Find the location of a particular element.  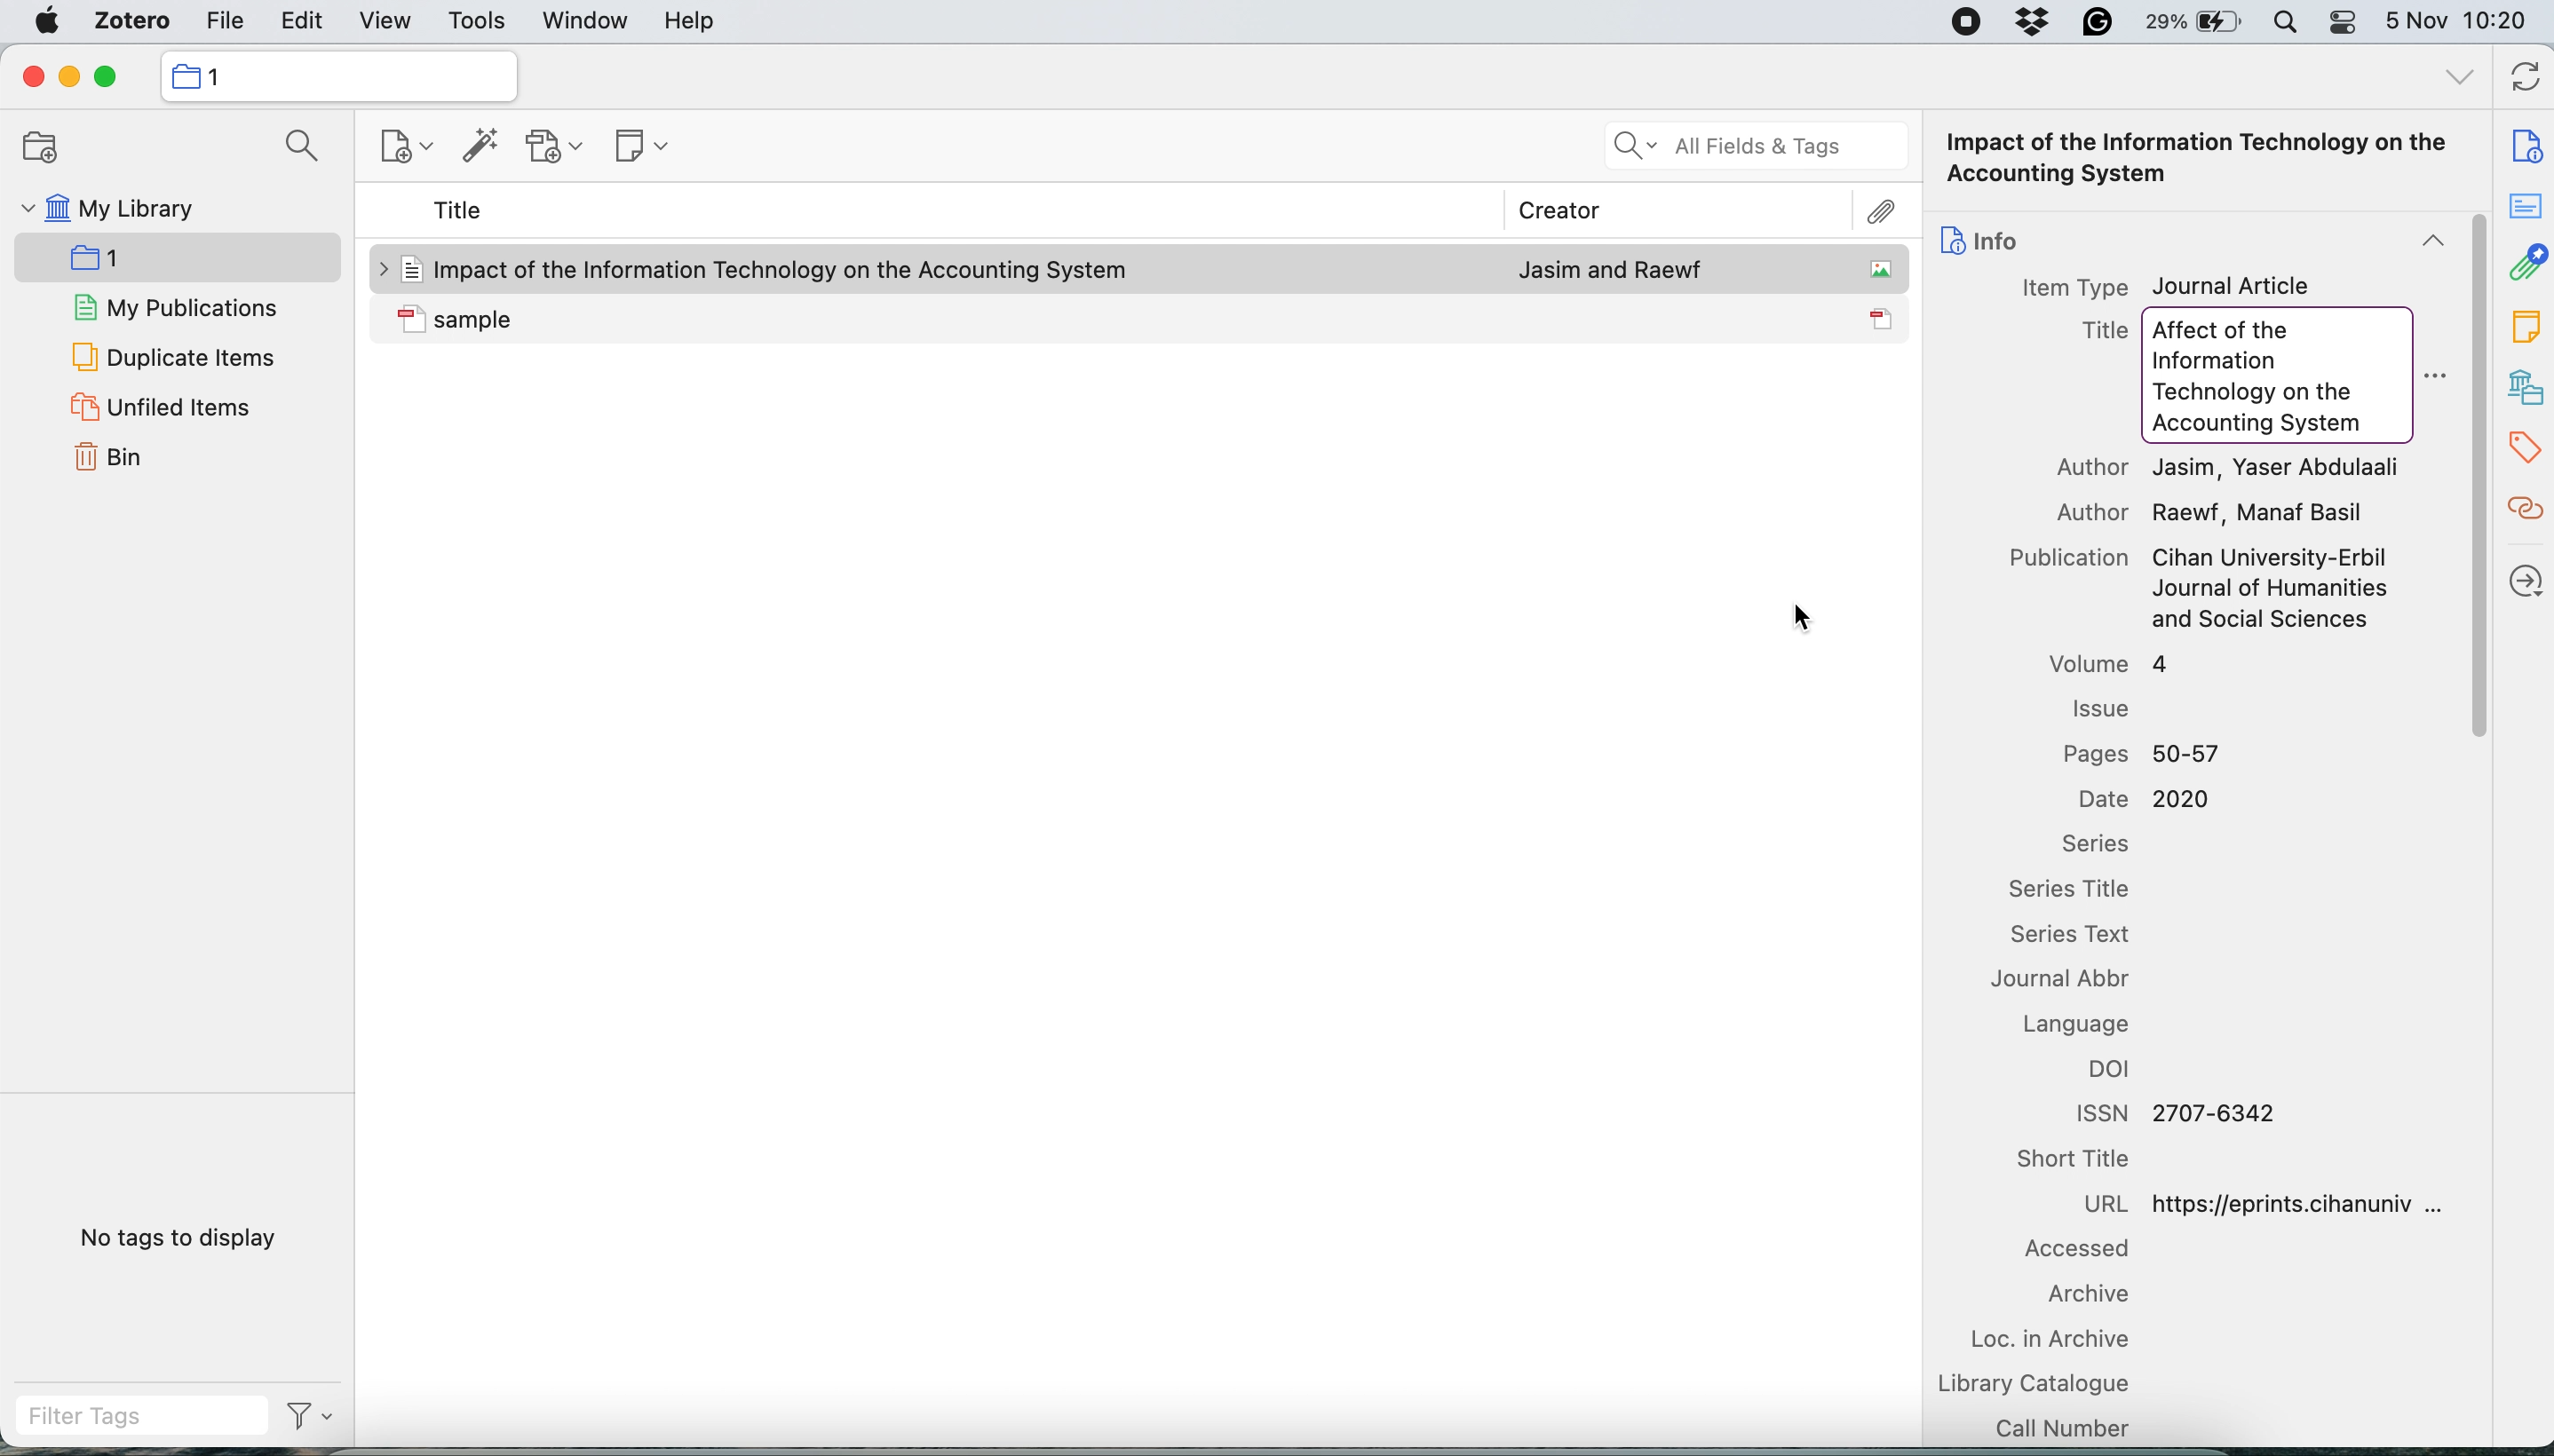

bin is located at coordinates (111, 459).